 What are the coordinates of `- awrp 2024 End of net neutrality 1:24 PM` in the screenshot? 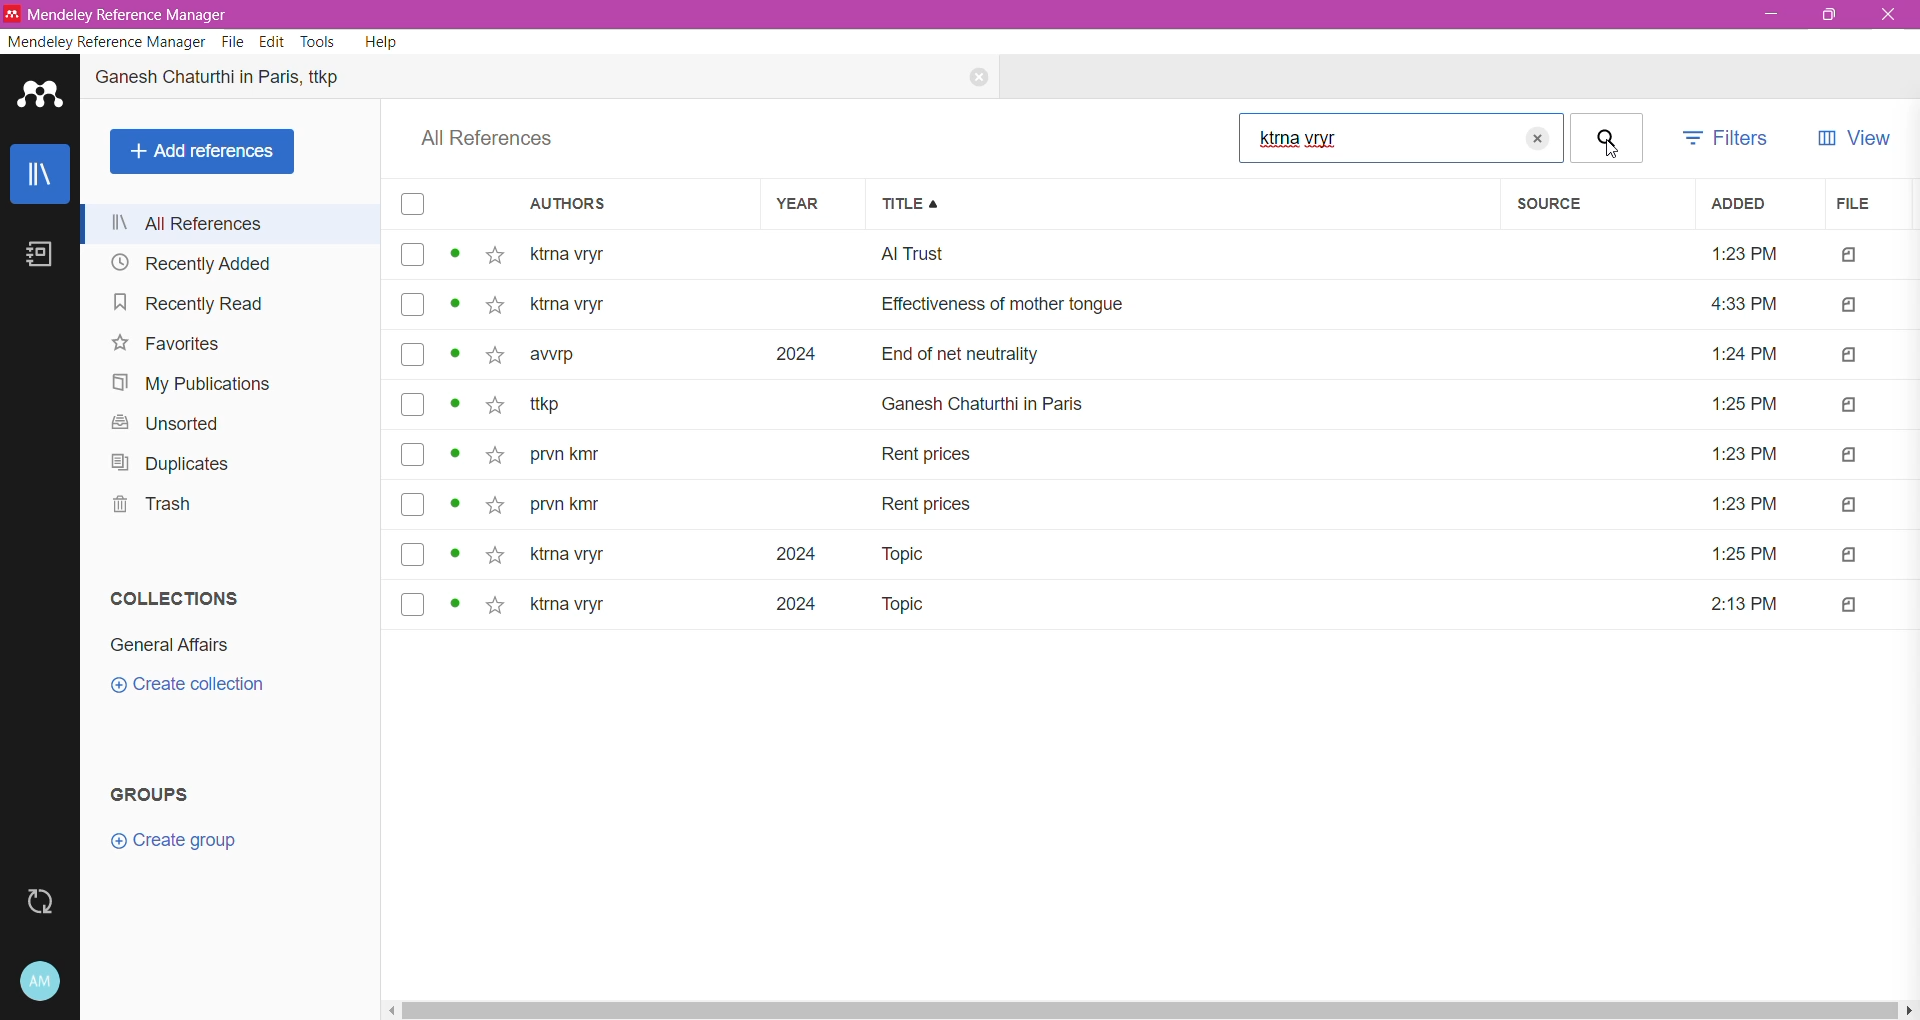 It's located at (1157, 353).